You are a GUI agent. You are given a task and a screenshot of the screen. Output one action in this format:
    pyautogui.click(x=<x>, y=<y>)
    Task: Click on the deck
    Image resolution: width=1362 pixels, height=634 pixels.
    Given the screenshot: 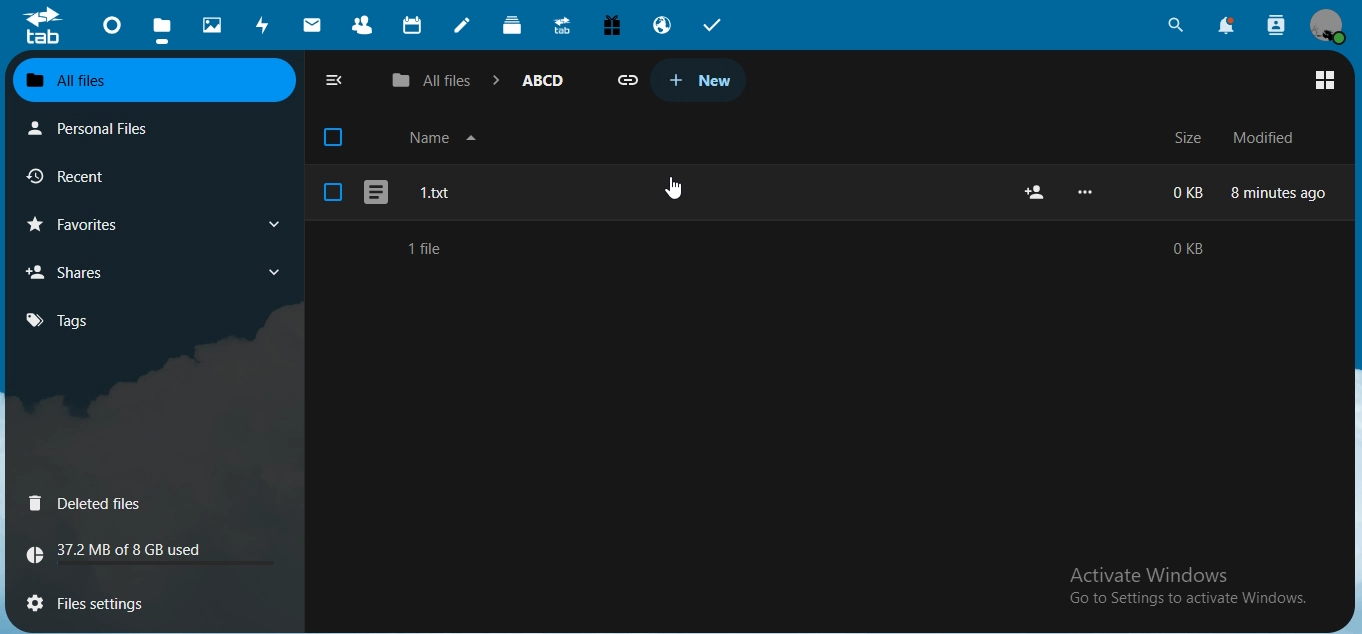 What is the action you would take?
    pyautogui.click(x=515, y=28)
    